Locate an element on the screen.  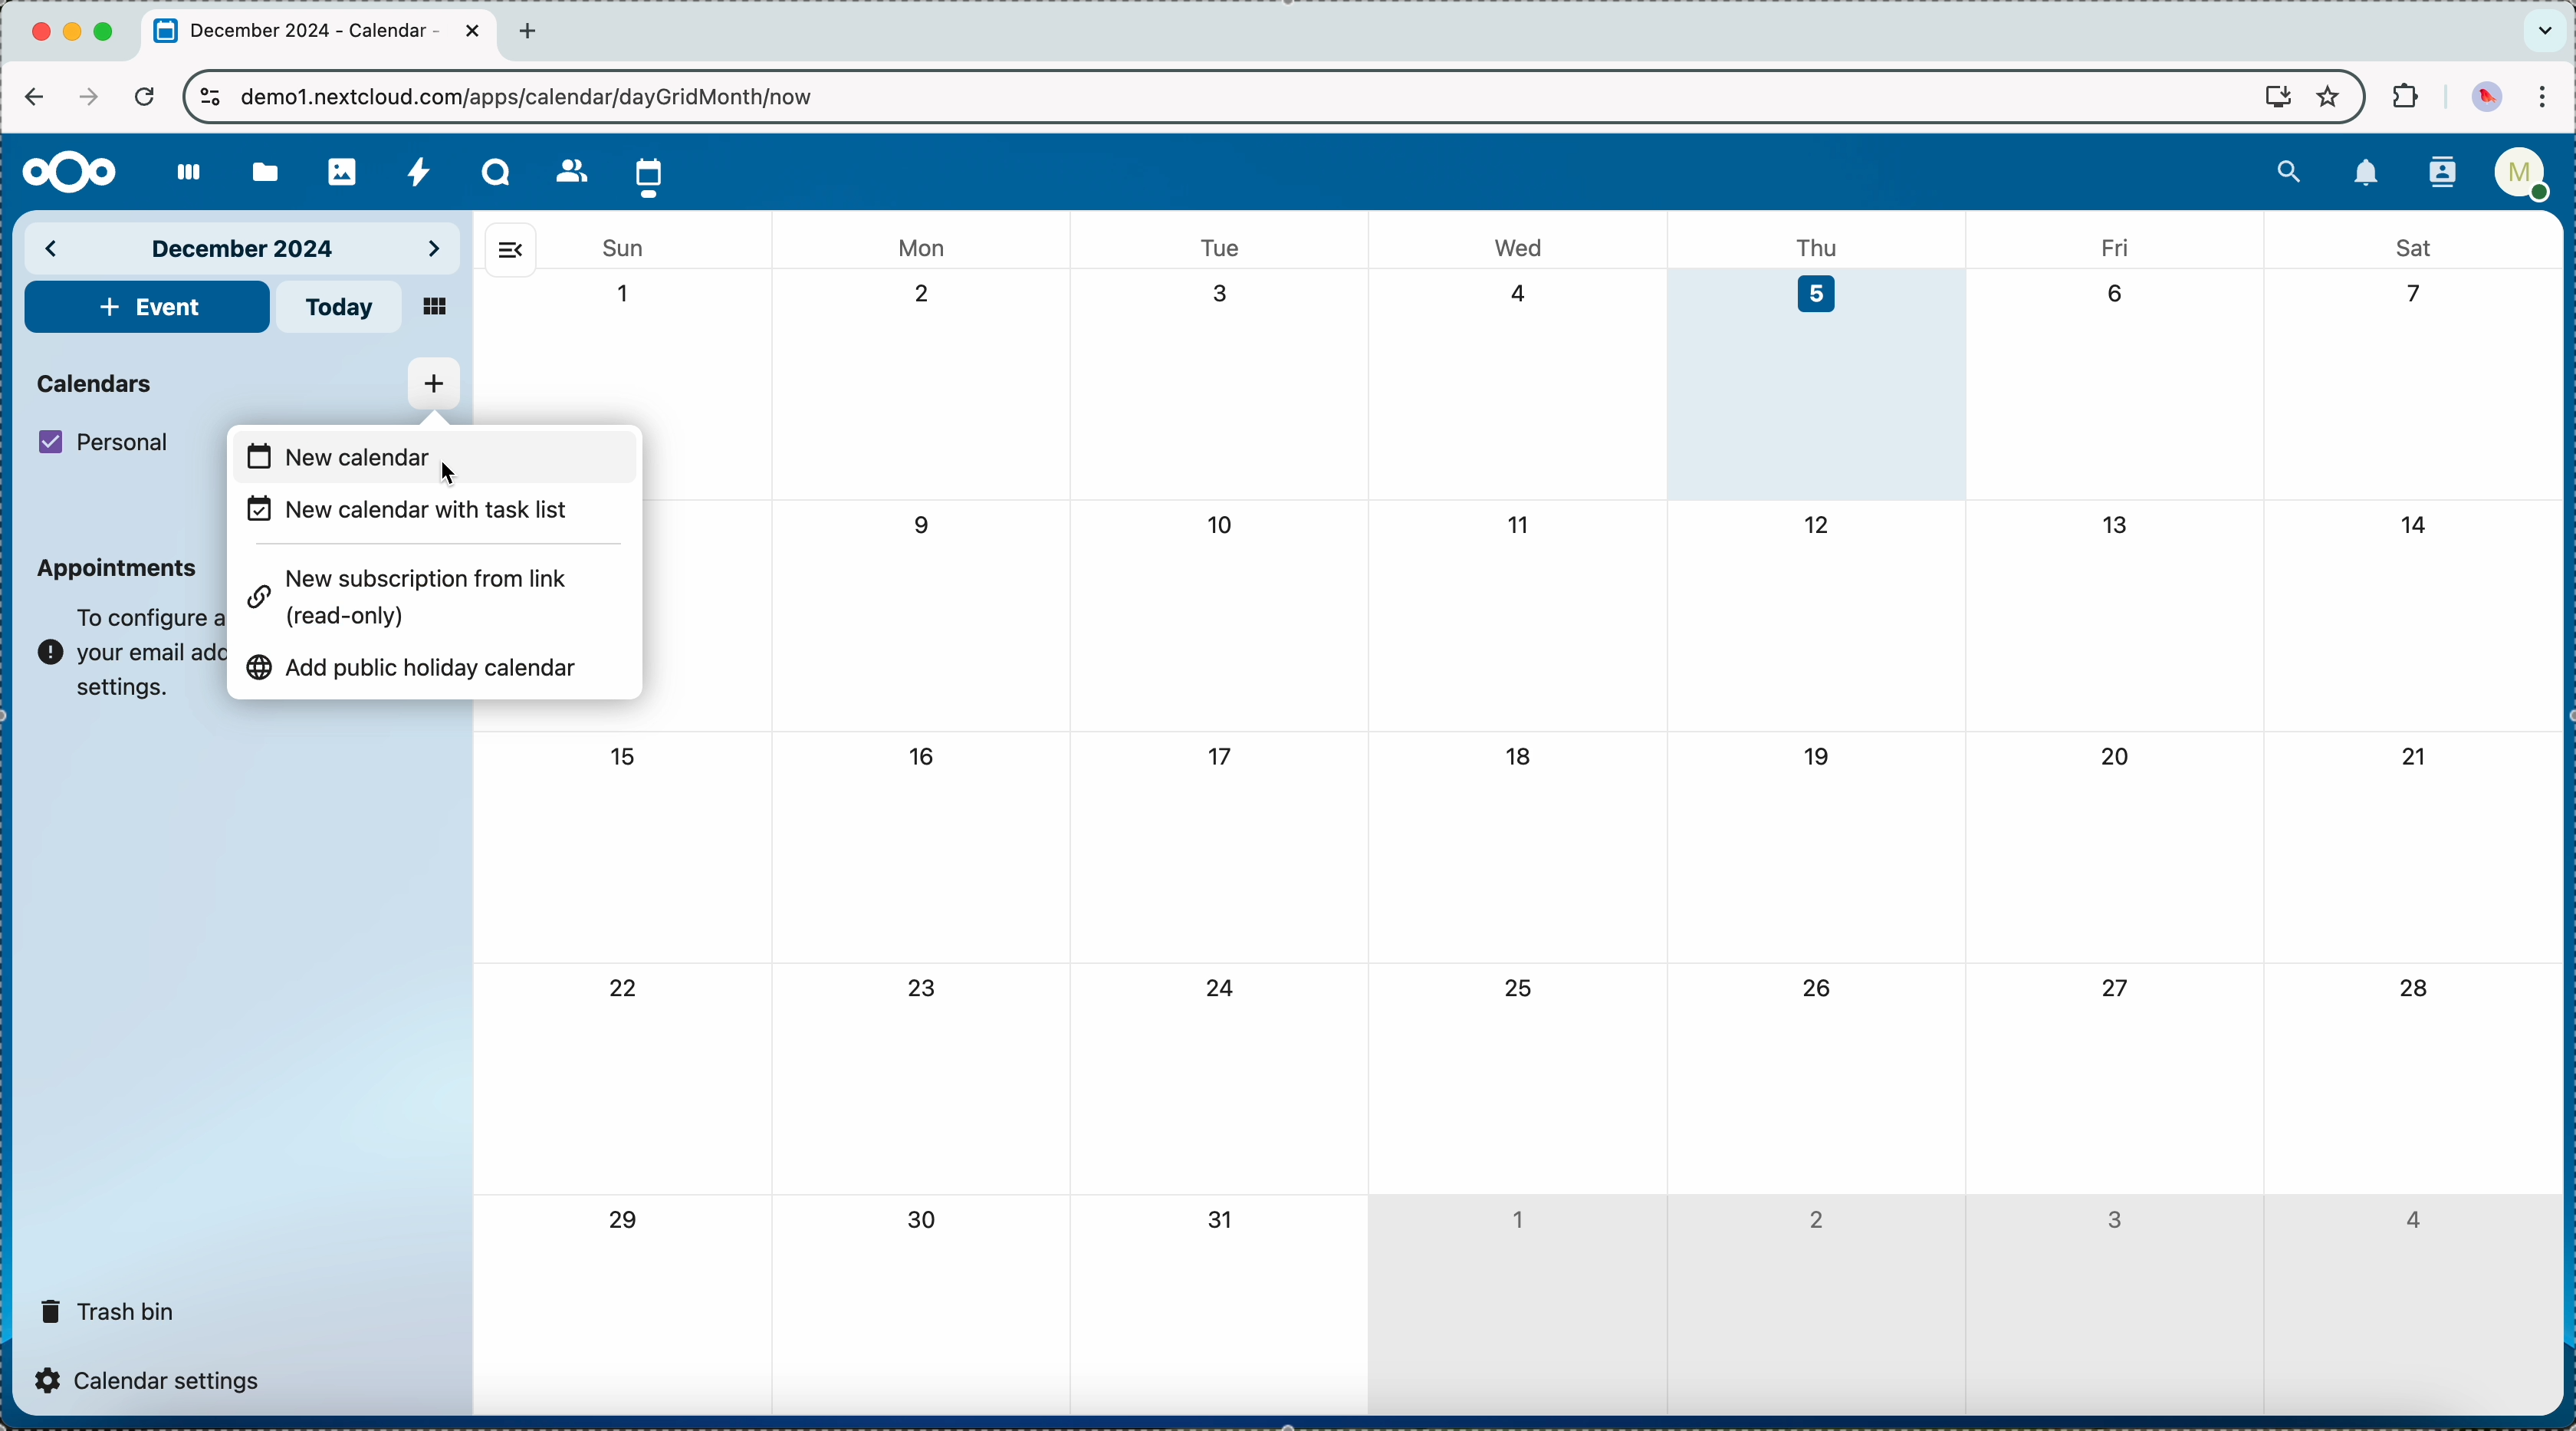
user profile is located at coordinates (2521, 180).